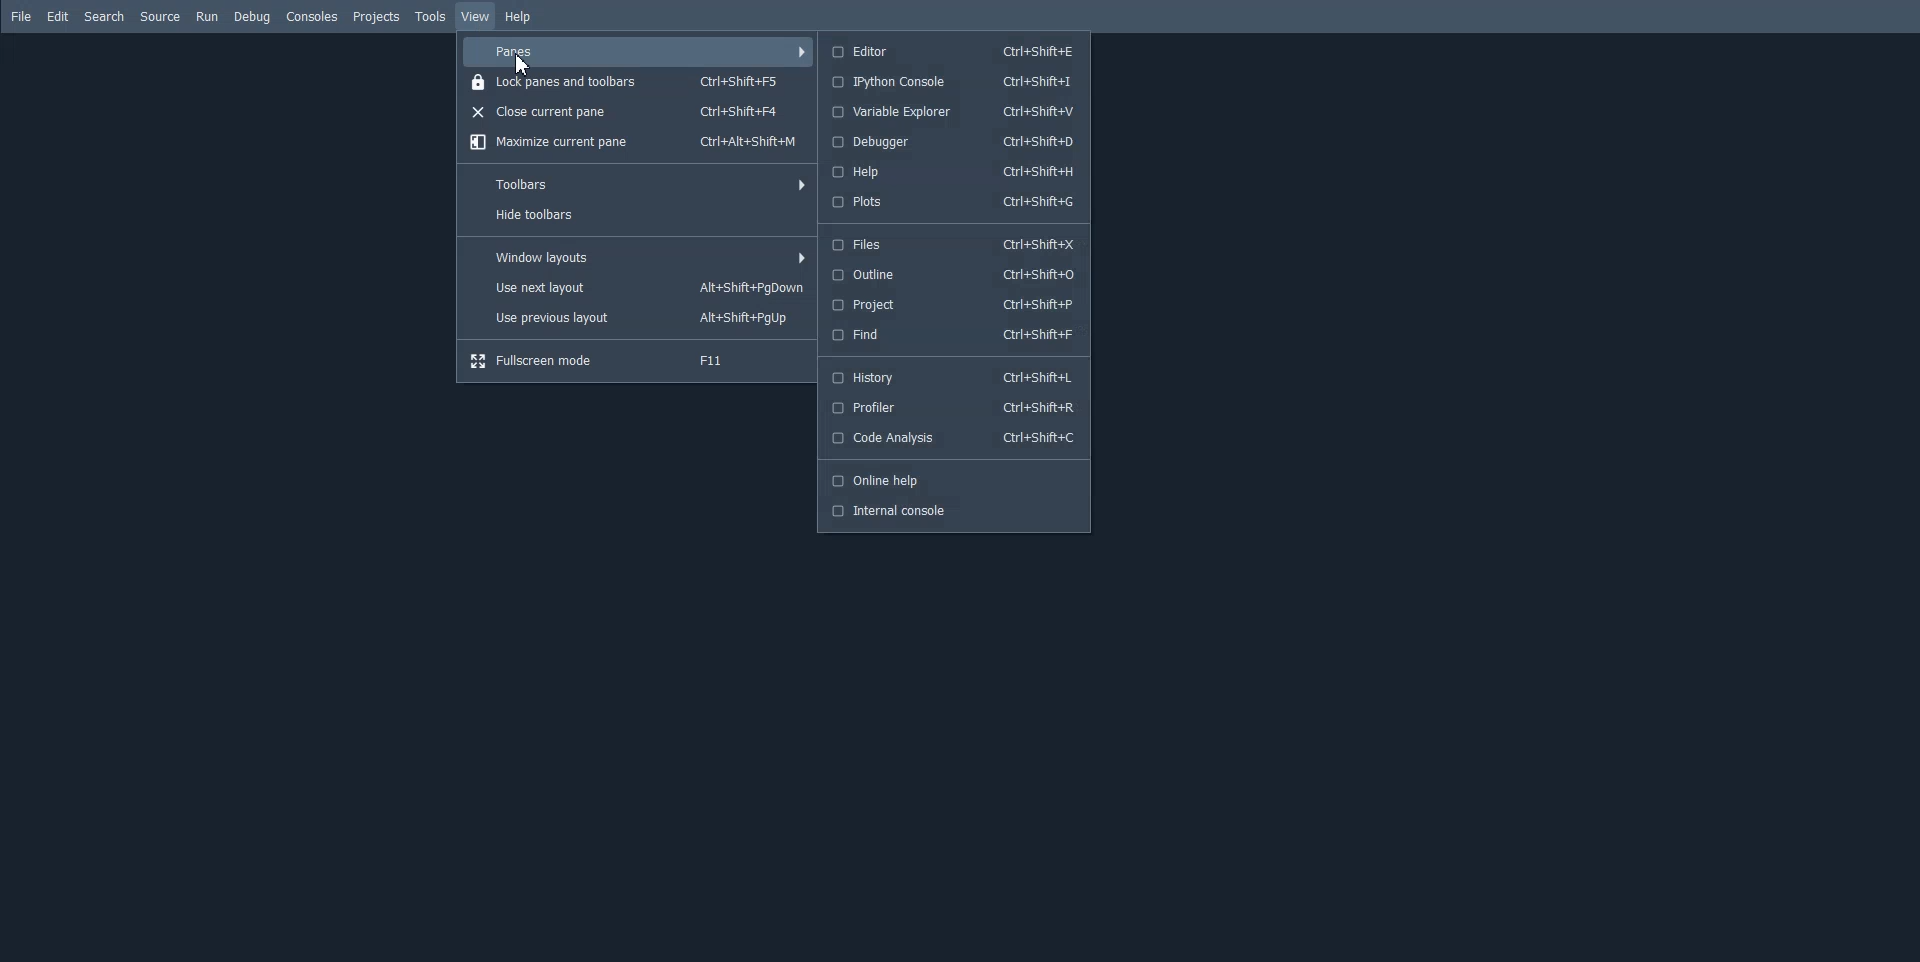 This screenshot has width=1920, height=962. Describe the element at coordinates (636, 80) in the screenshot. I see `Lock panes and toolbars` at that location.